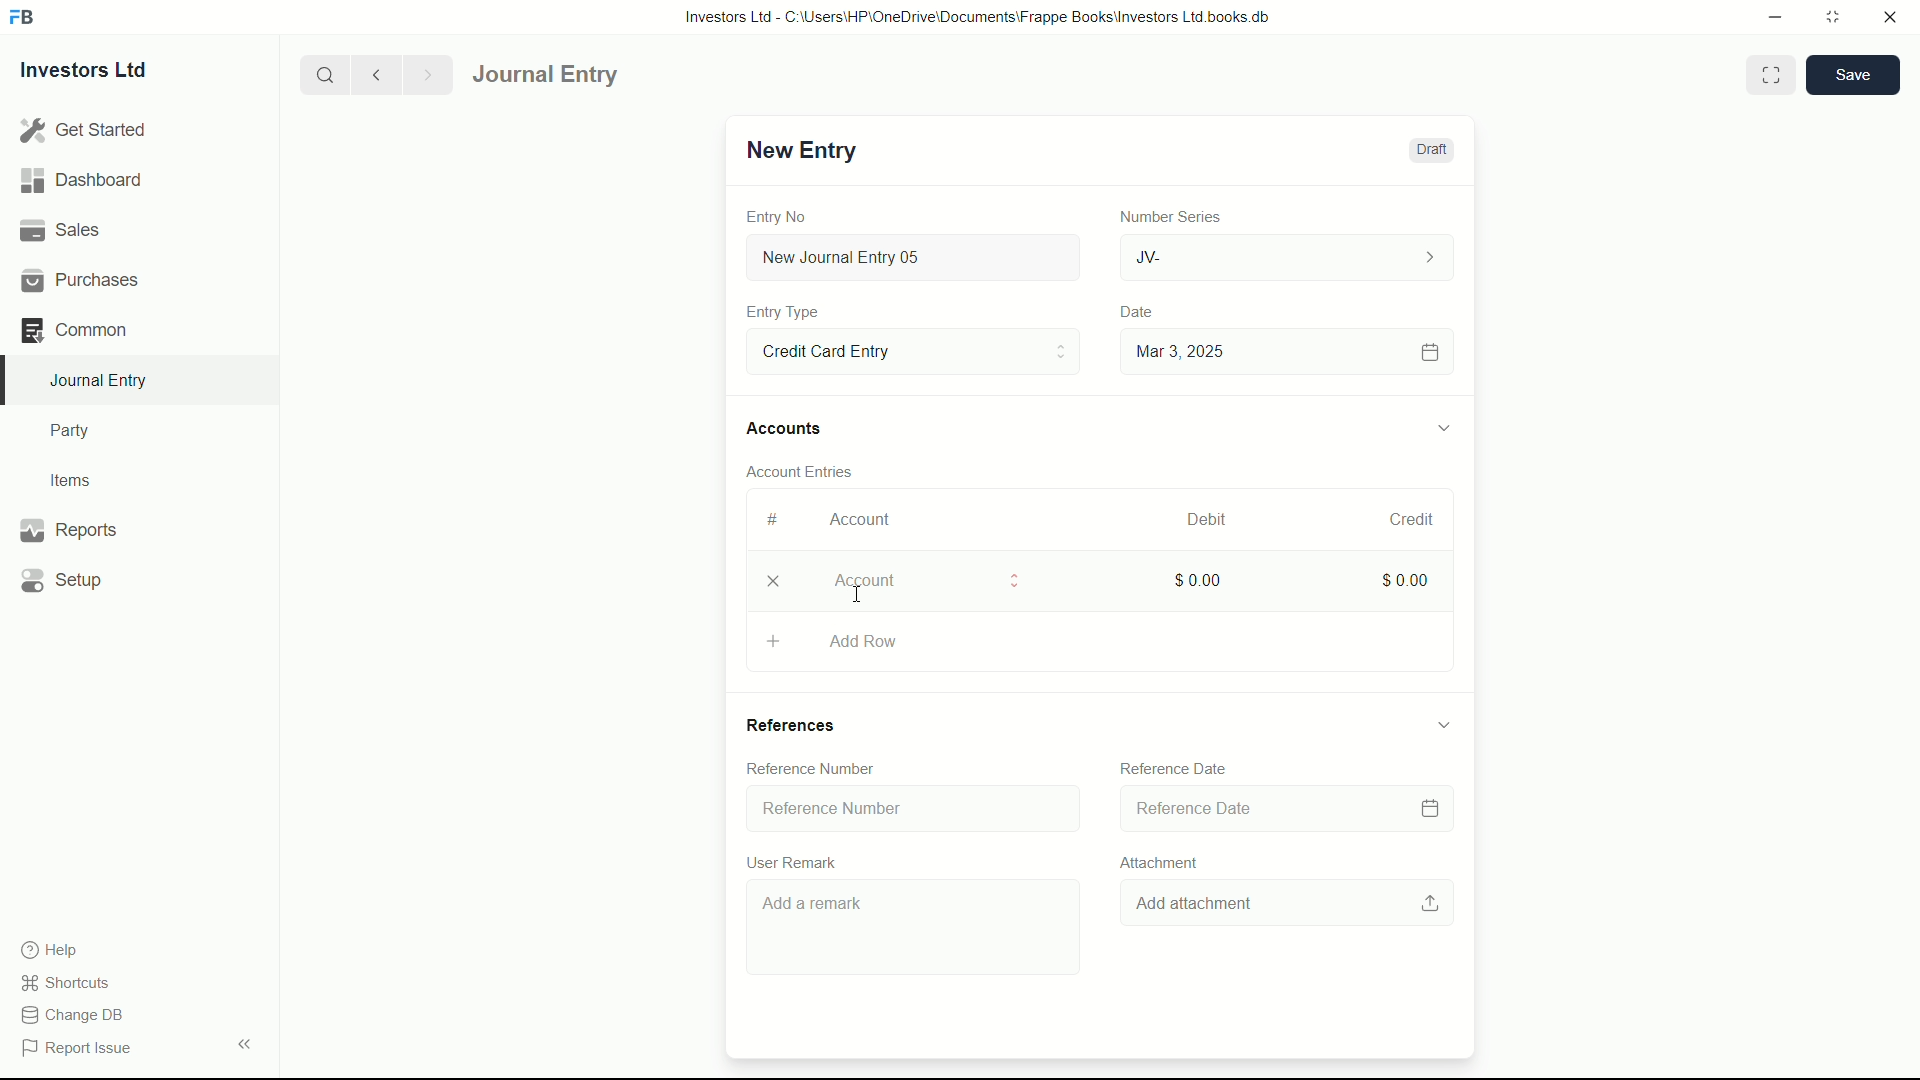 The width and height of the screenshot is (1920, 1080). Describe the element at coordinates (1139, 312) in the screenshot. I see `Date` at that location.